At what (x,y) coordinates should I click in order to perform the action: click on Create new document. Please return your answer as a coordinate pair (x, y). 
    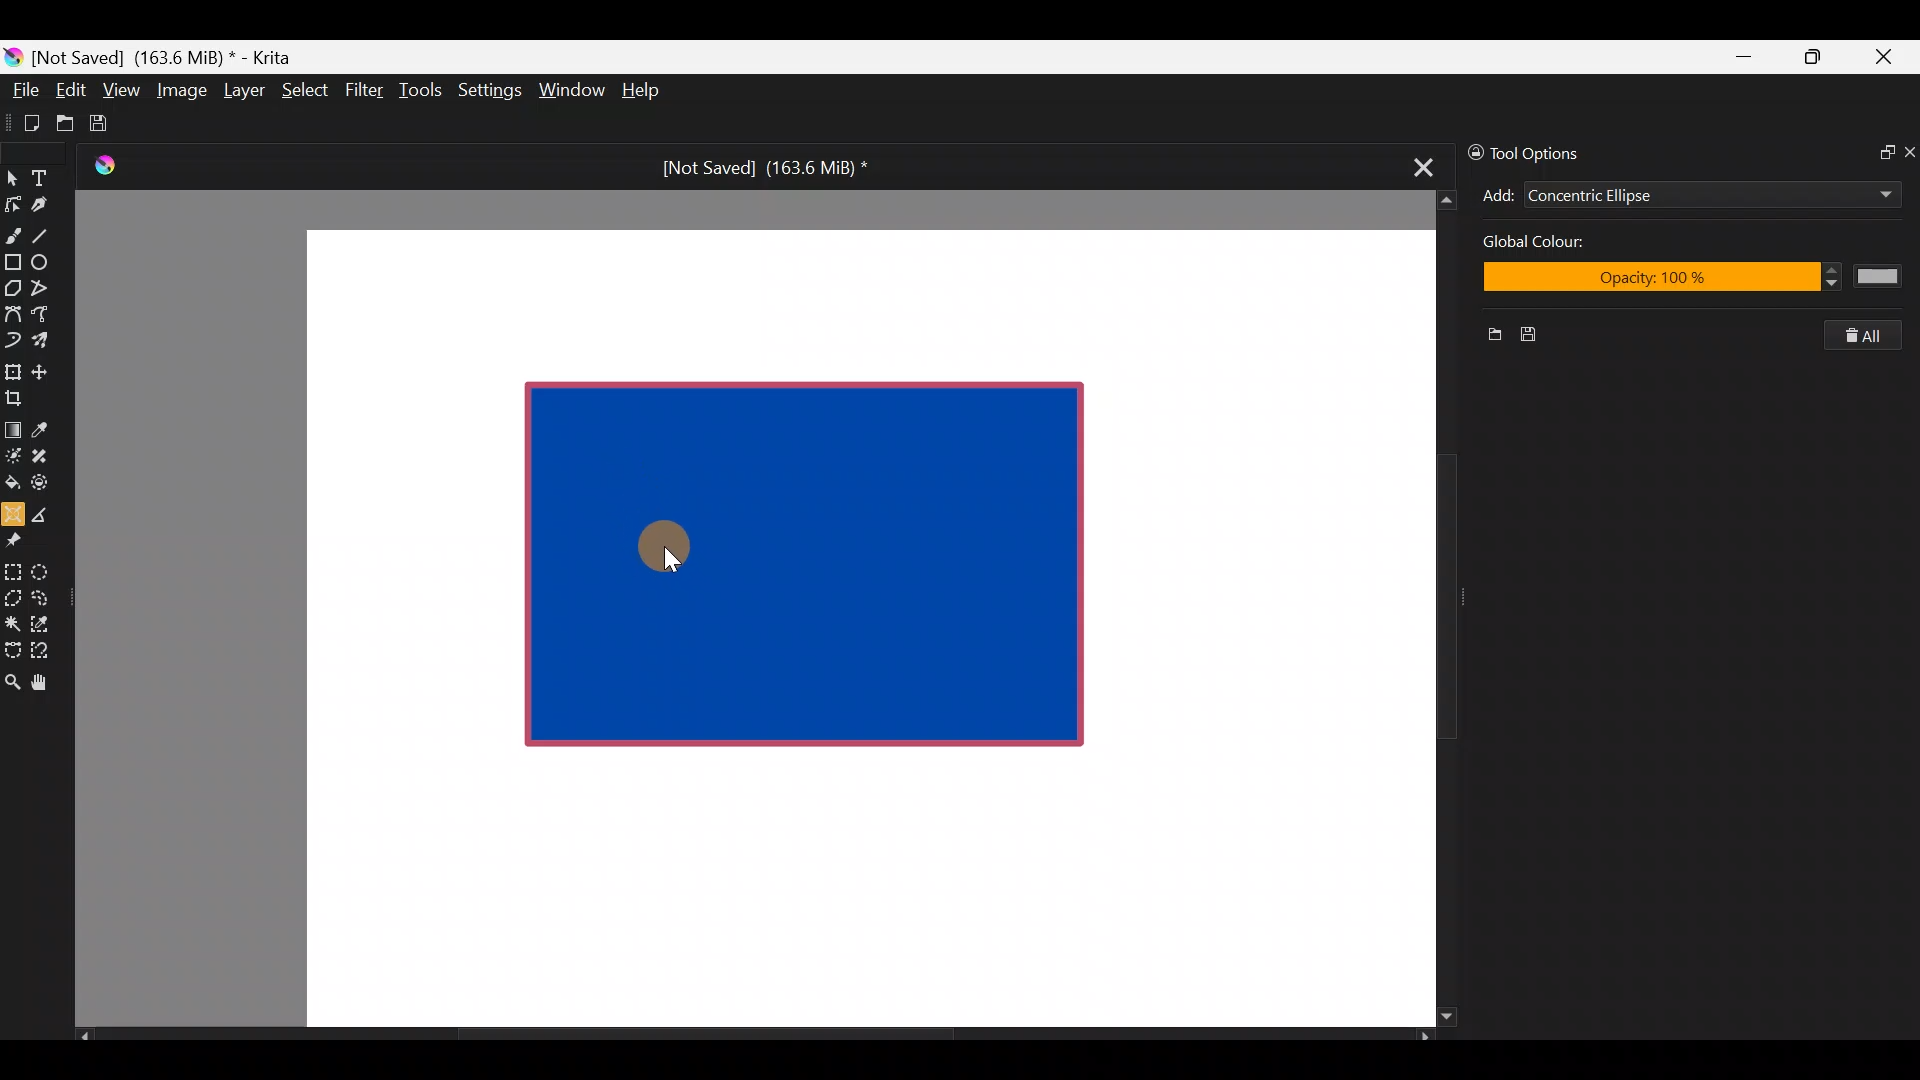
    Looking at the image, I should click on (25, 123).